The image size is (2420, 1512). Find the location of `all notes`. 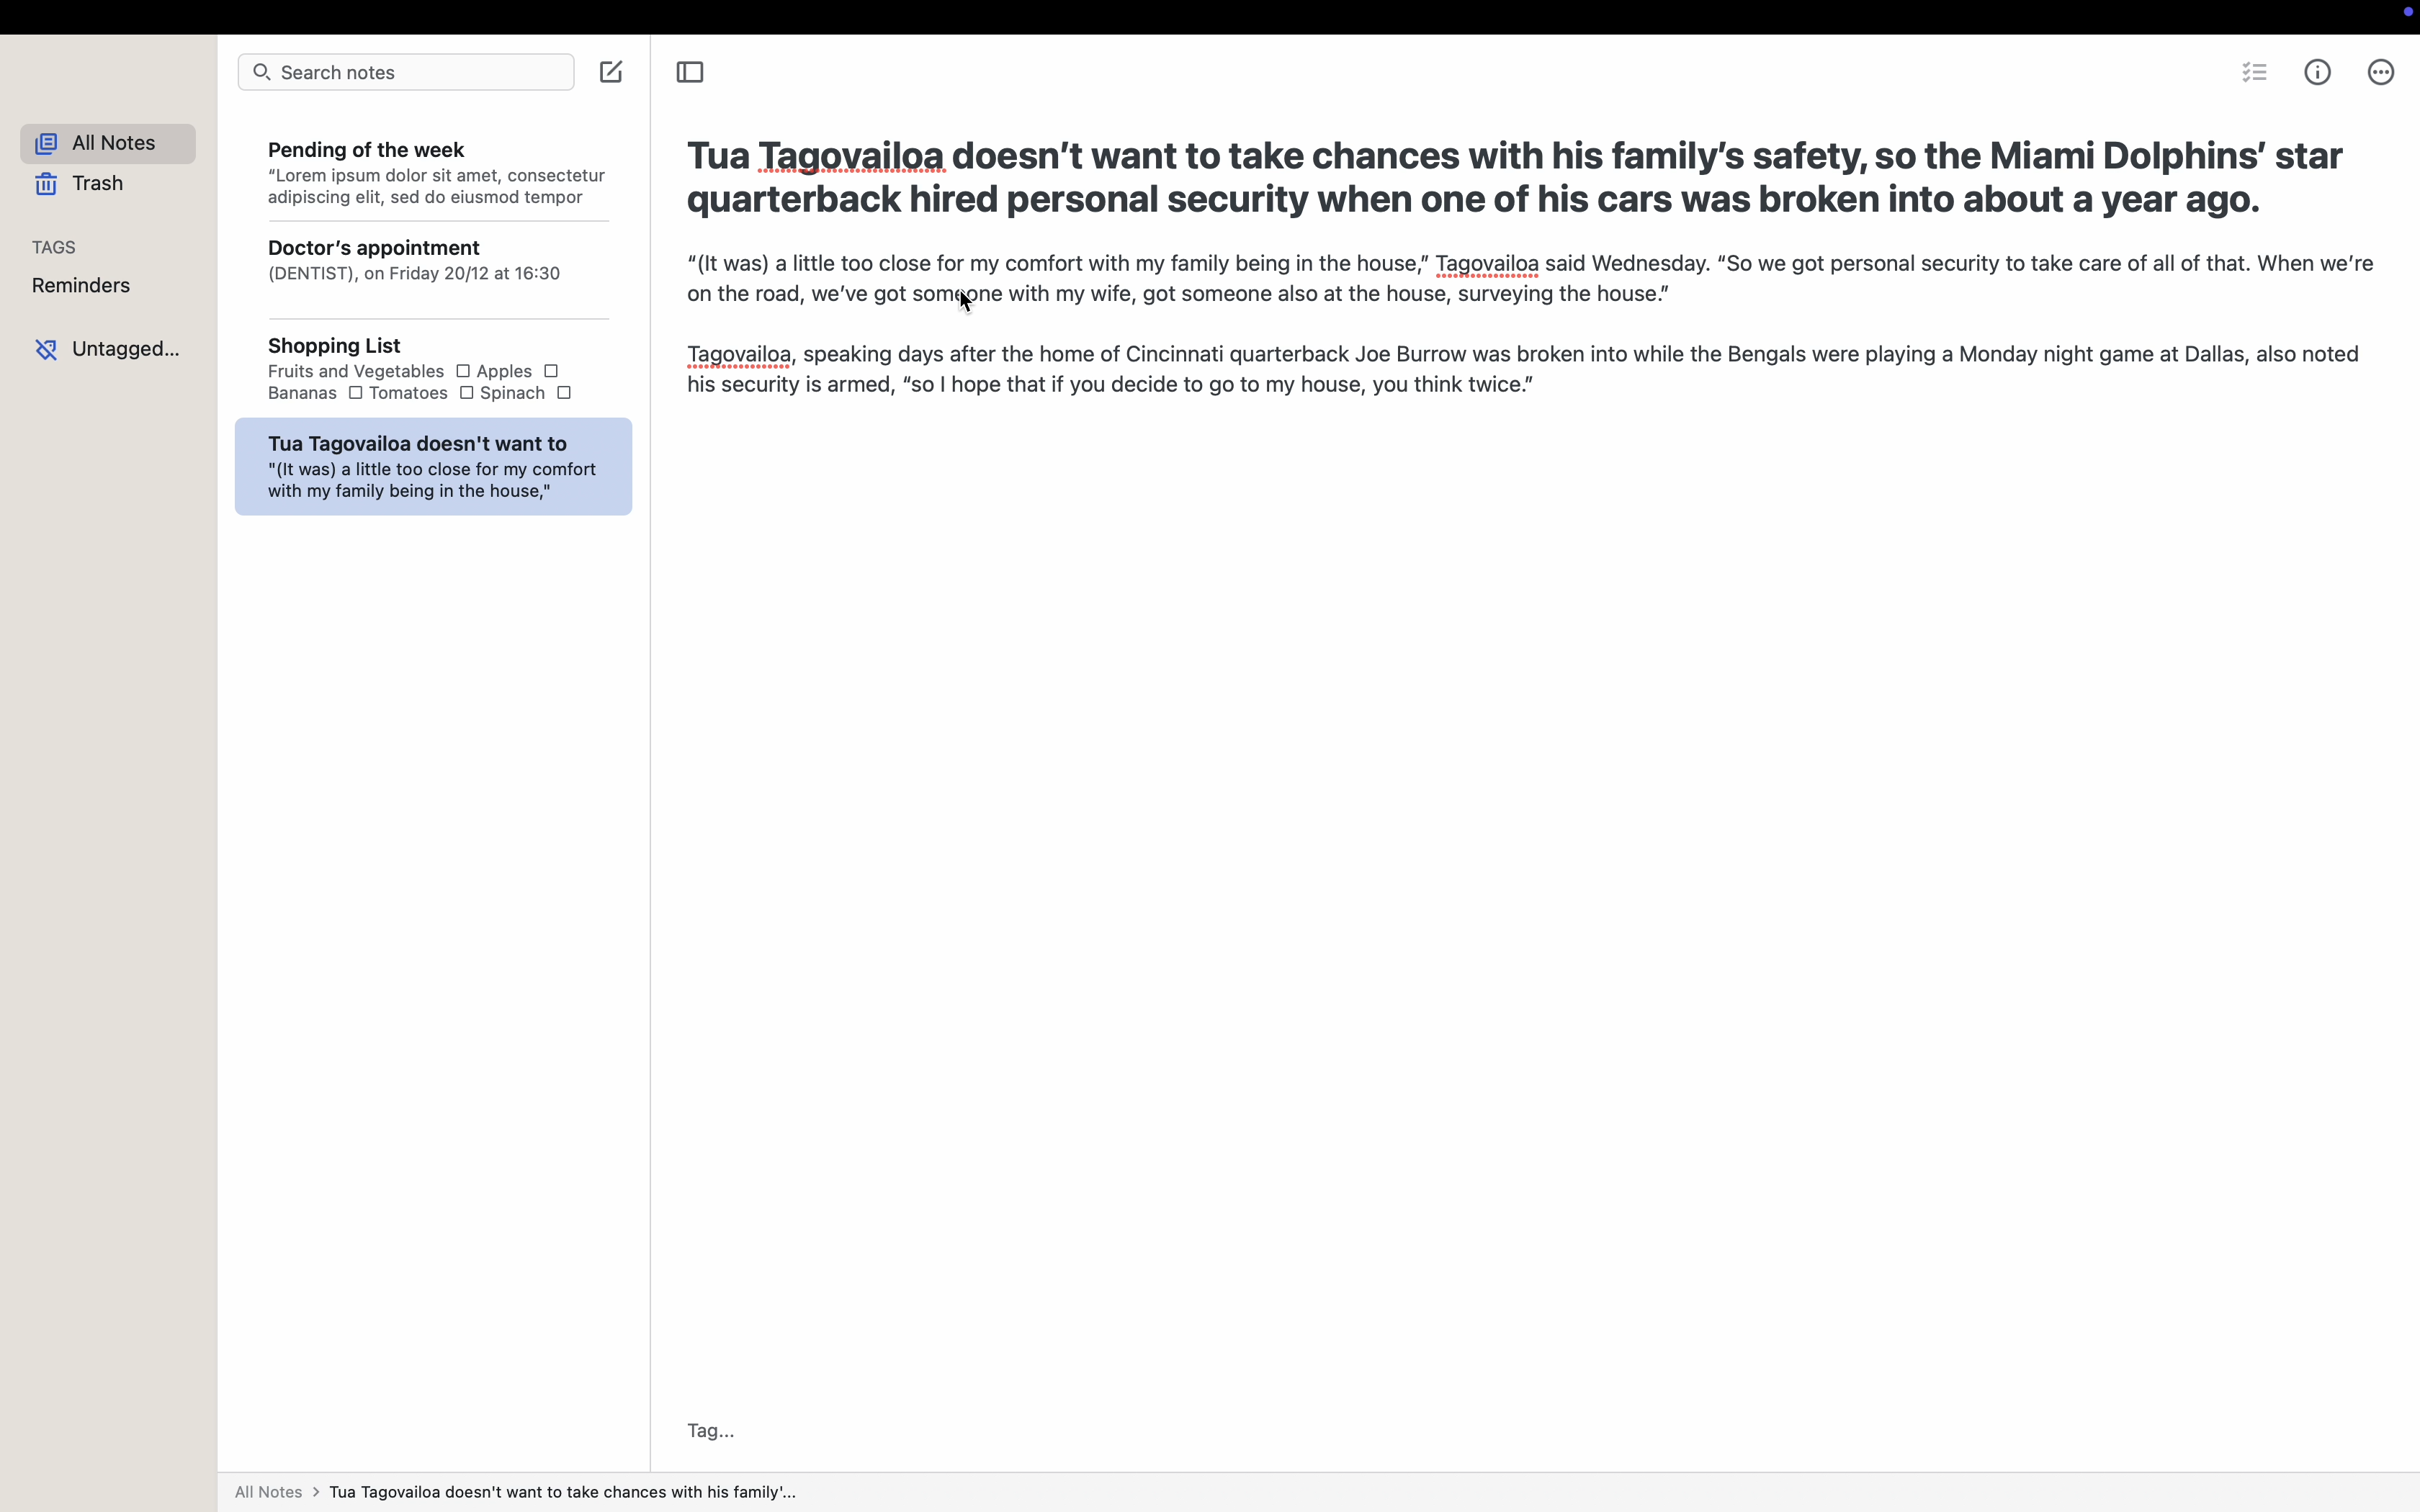

all notes is located at coordinates (98, 140).